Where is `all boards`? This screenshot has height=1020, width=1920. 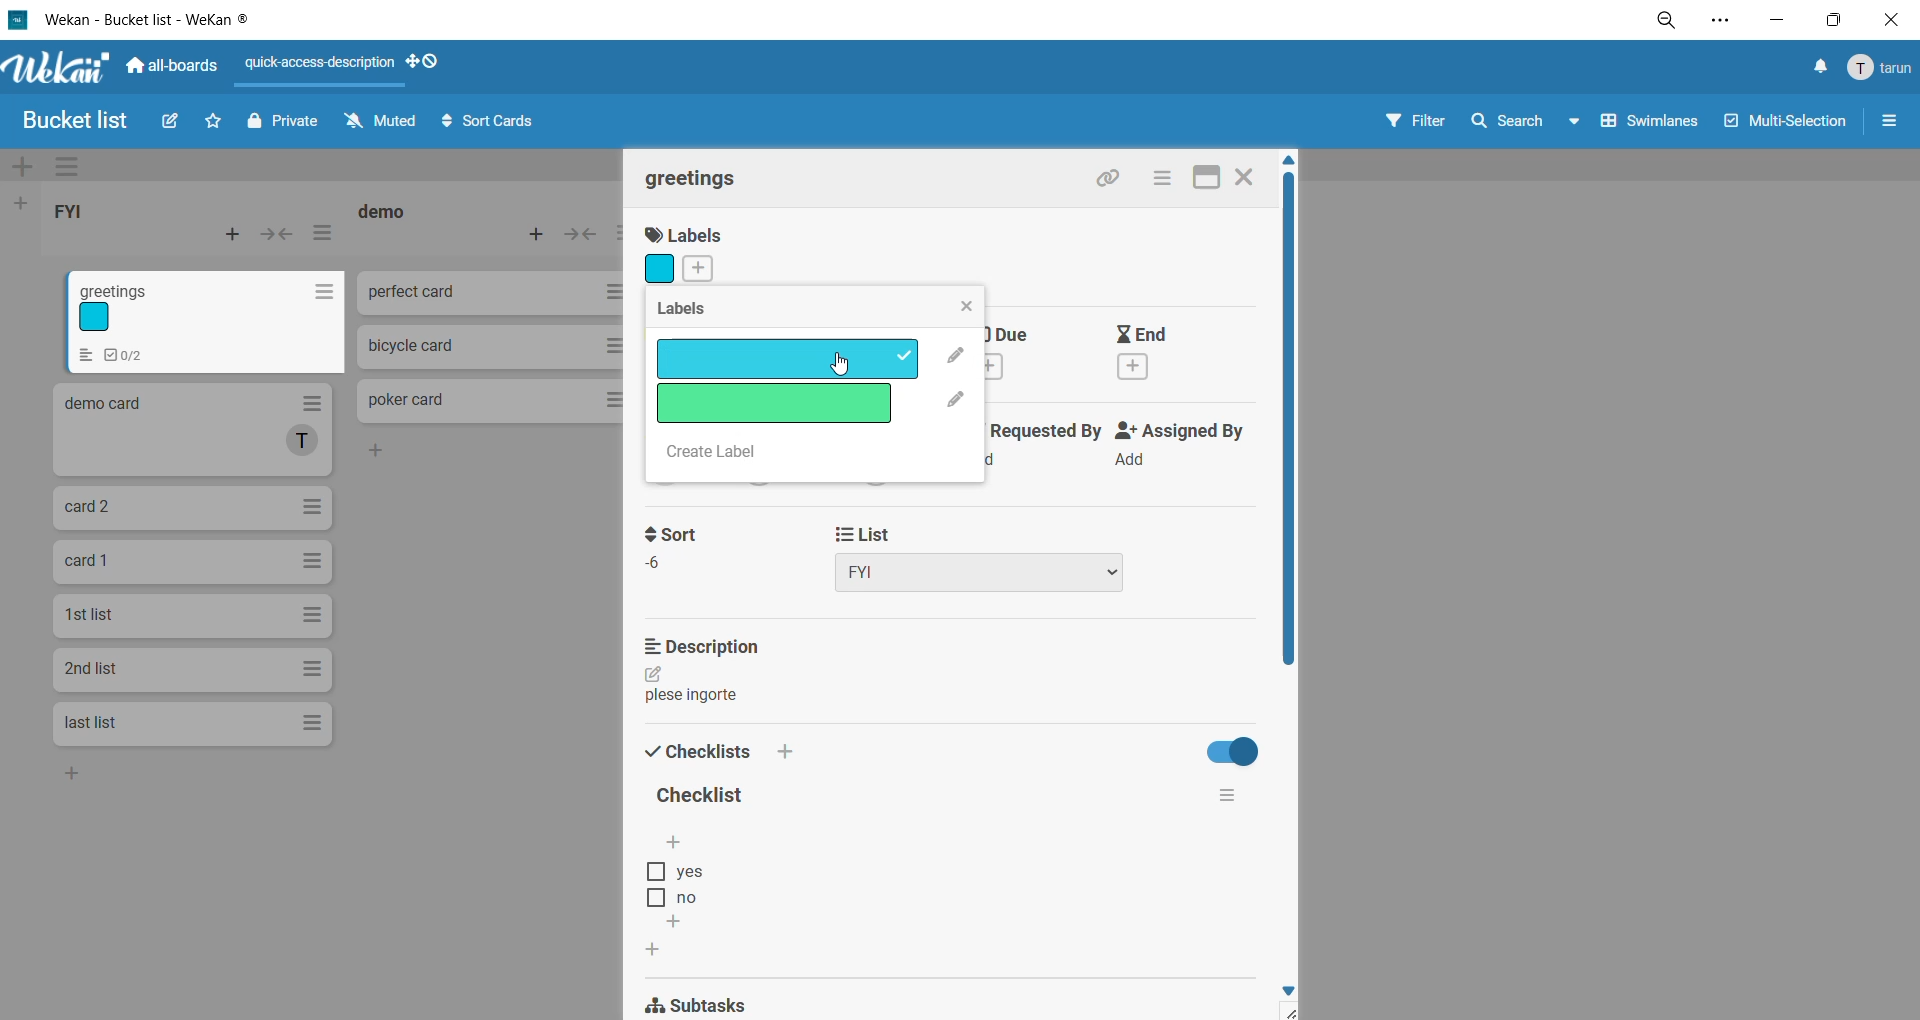
all boards is located at coordinates (172, 69).